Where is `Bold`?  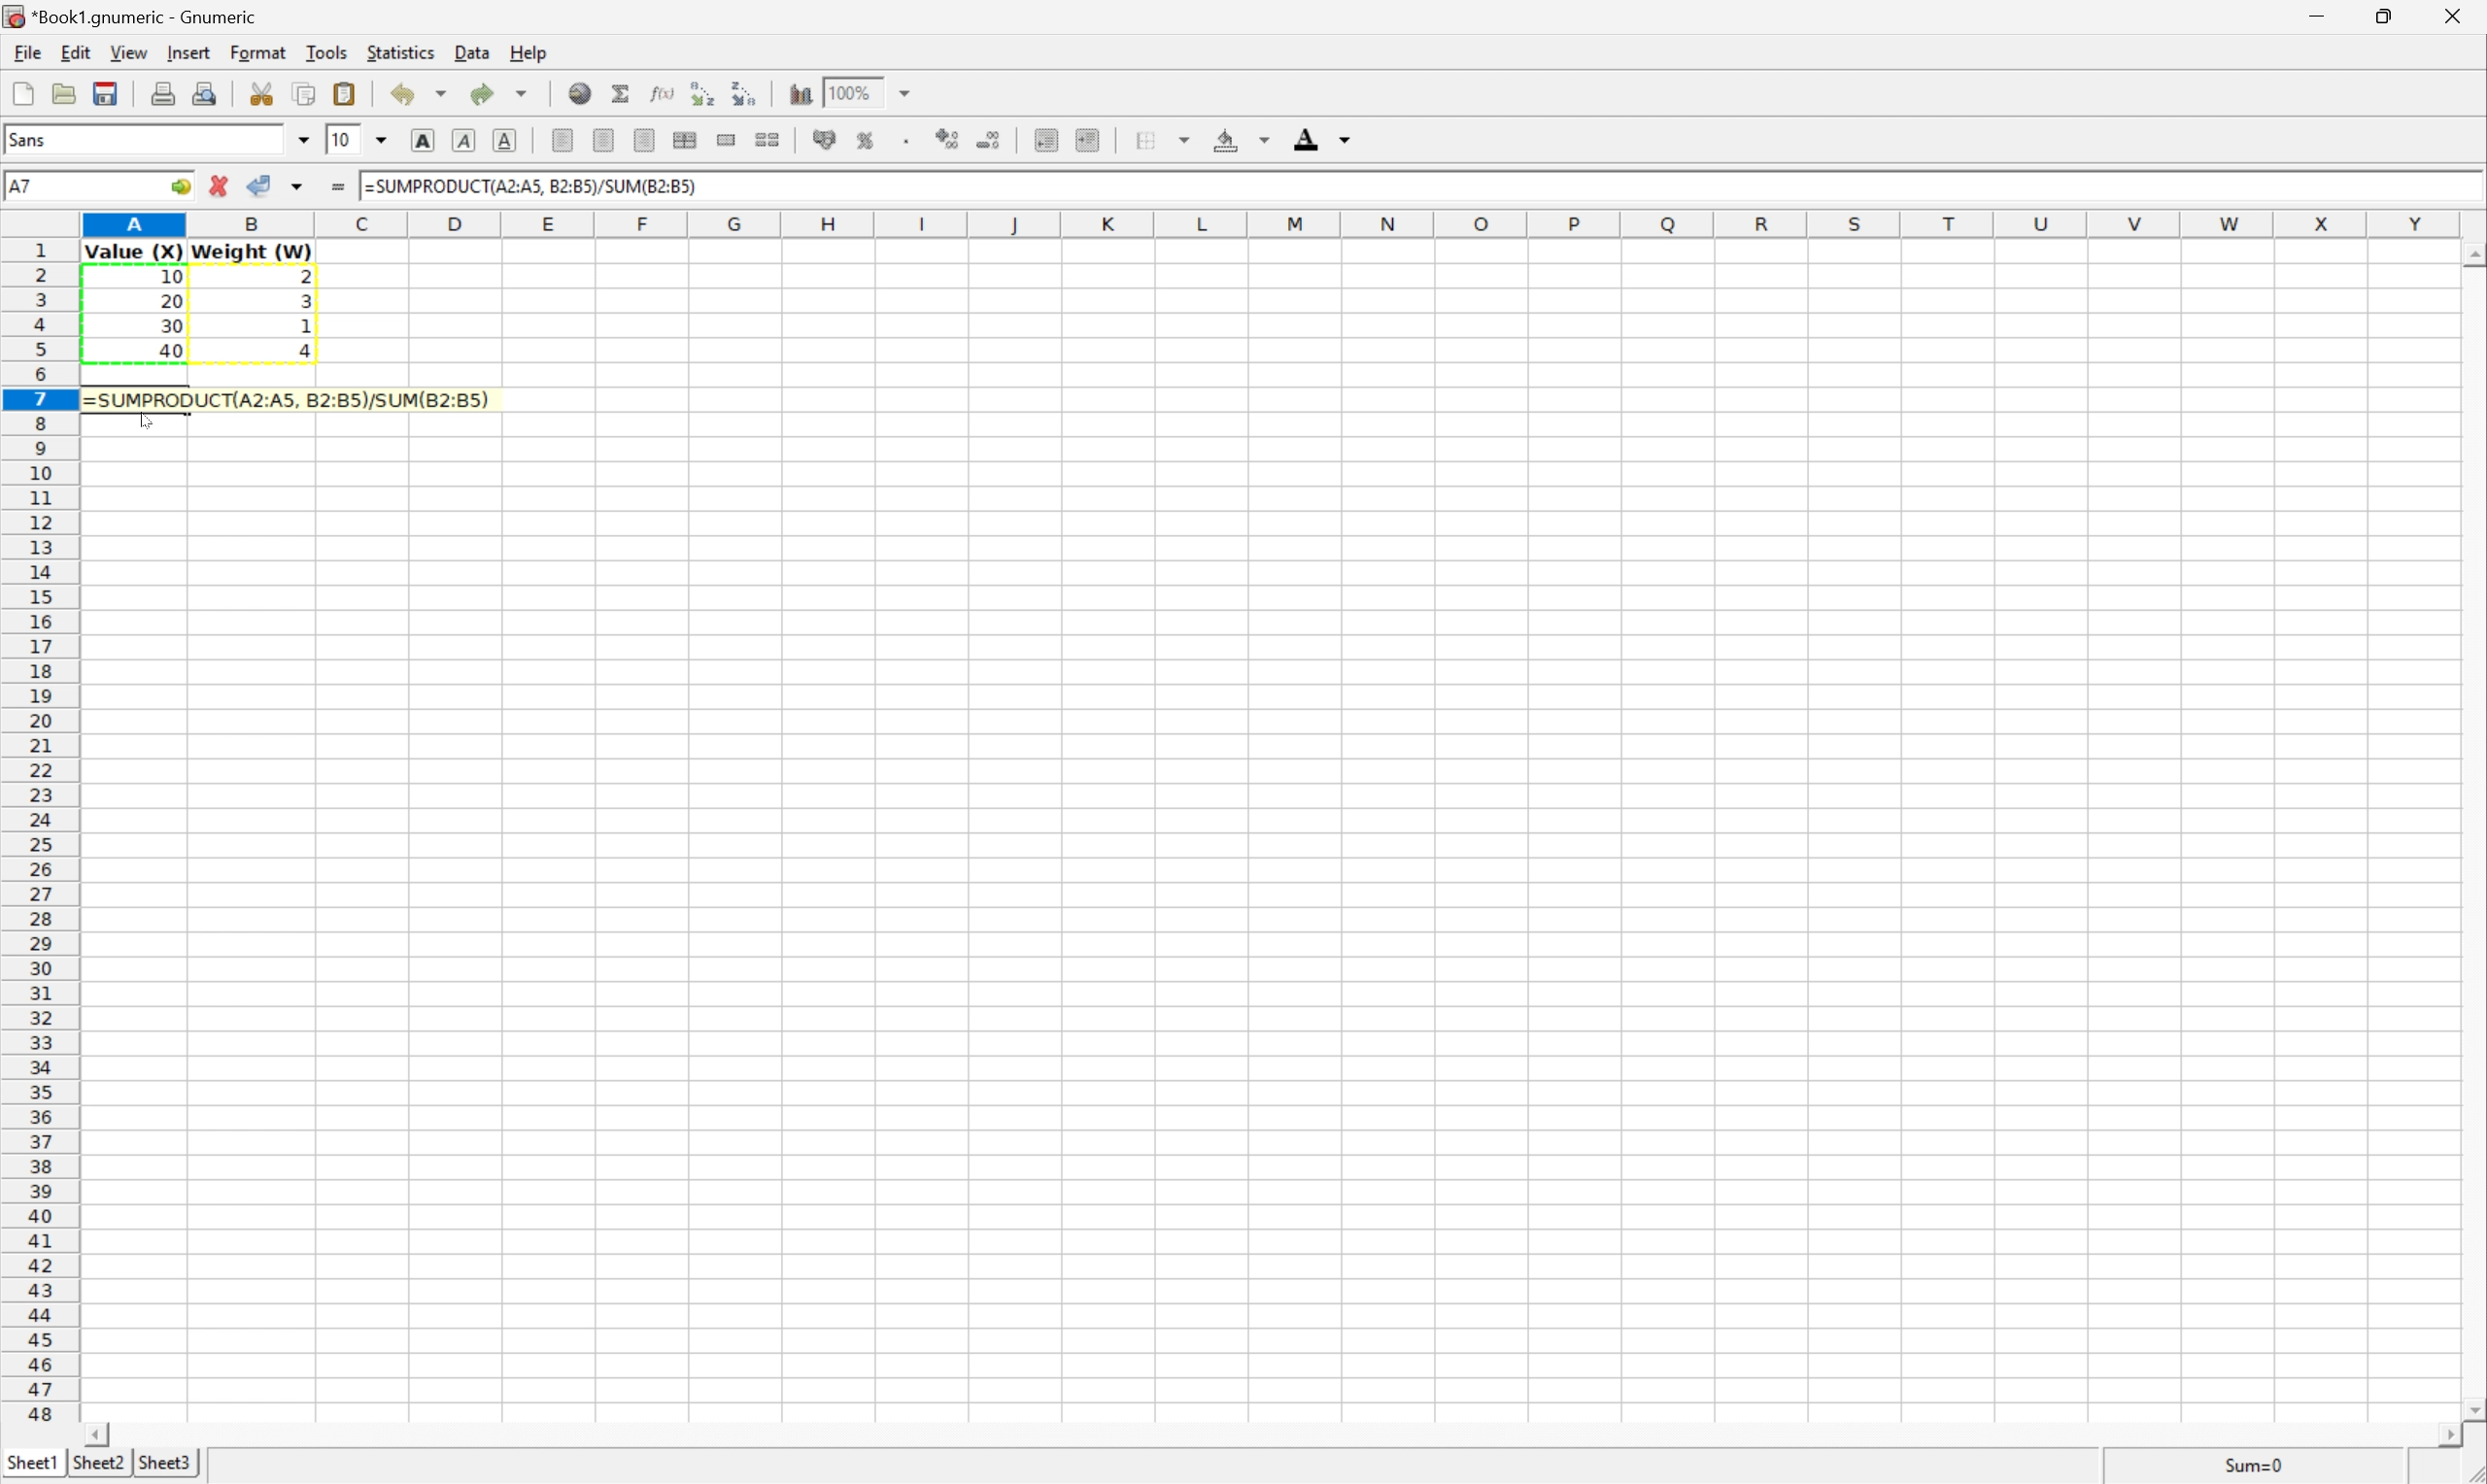 Bold is located at coordinates (425, 140).